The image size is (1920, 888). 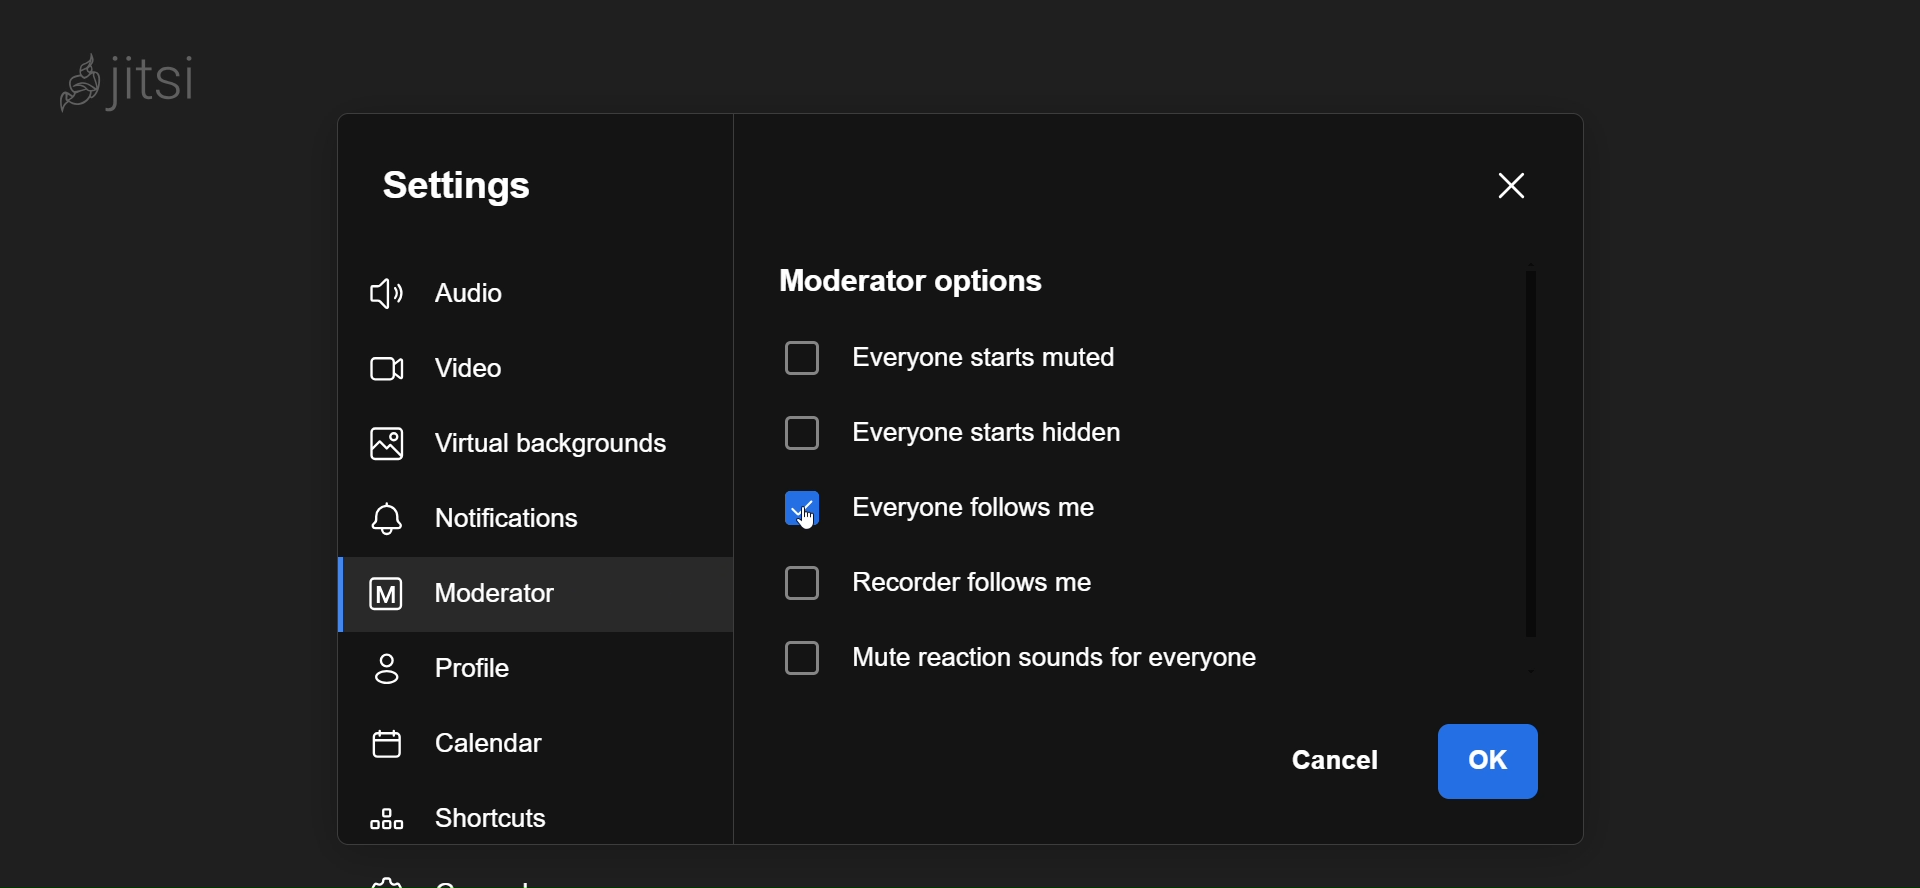 I want to click on everyone stays mute, so click(x=963, y=355).